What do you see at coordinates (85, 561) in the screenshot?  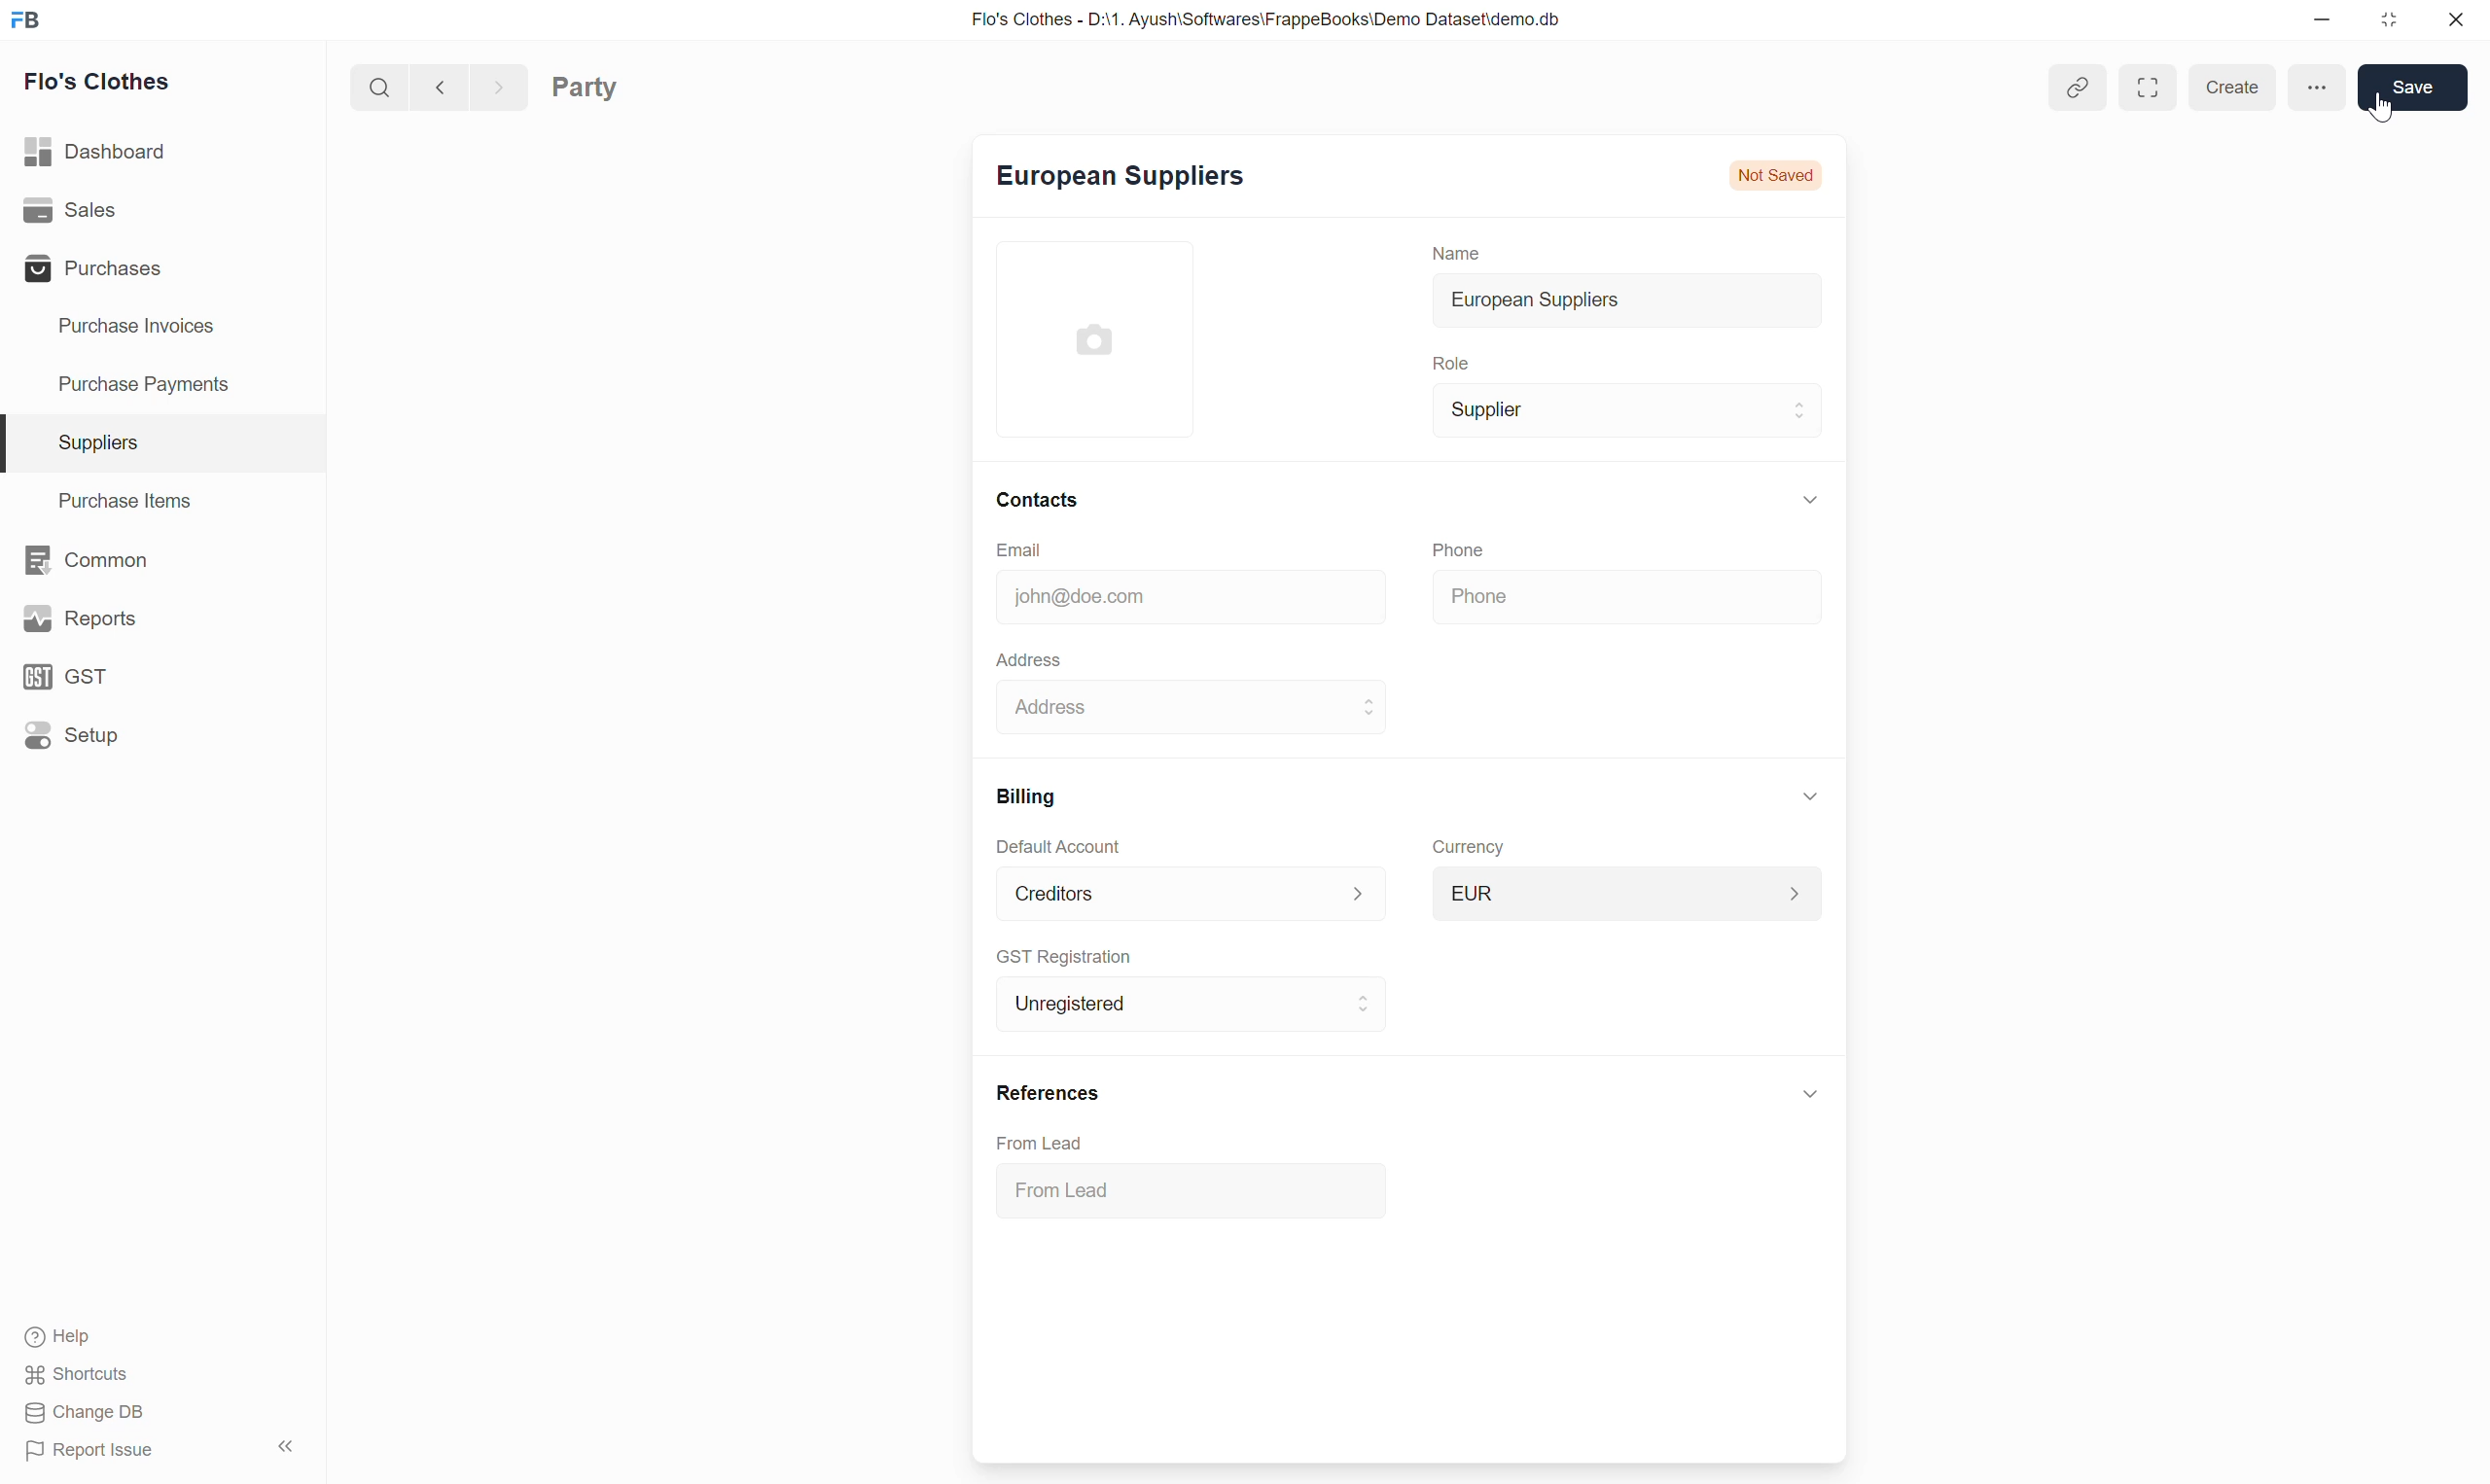 I see `common` at bounding box center [85, 561].